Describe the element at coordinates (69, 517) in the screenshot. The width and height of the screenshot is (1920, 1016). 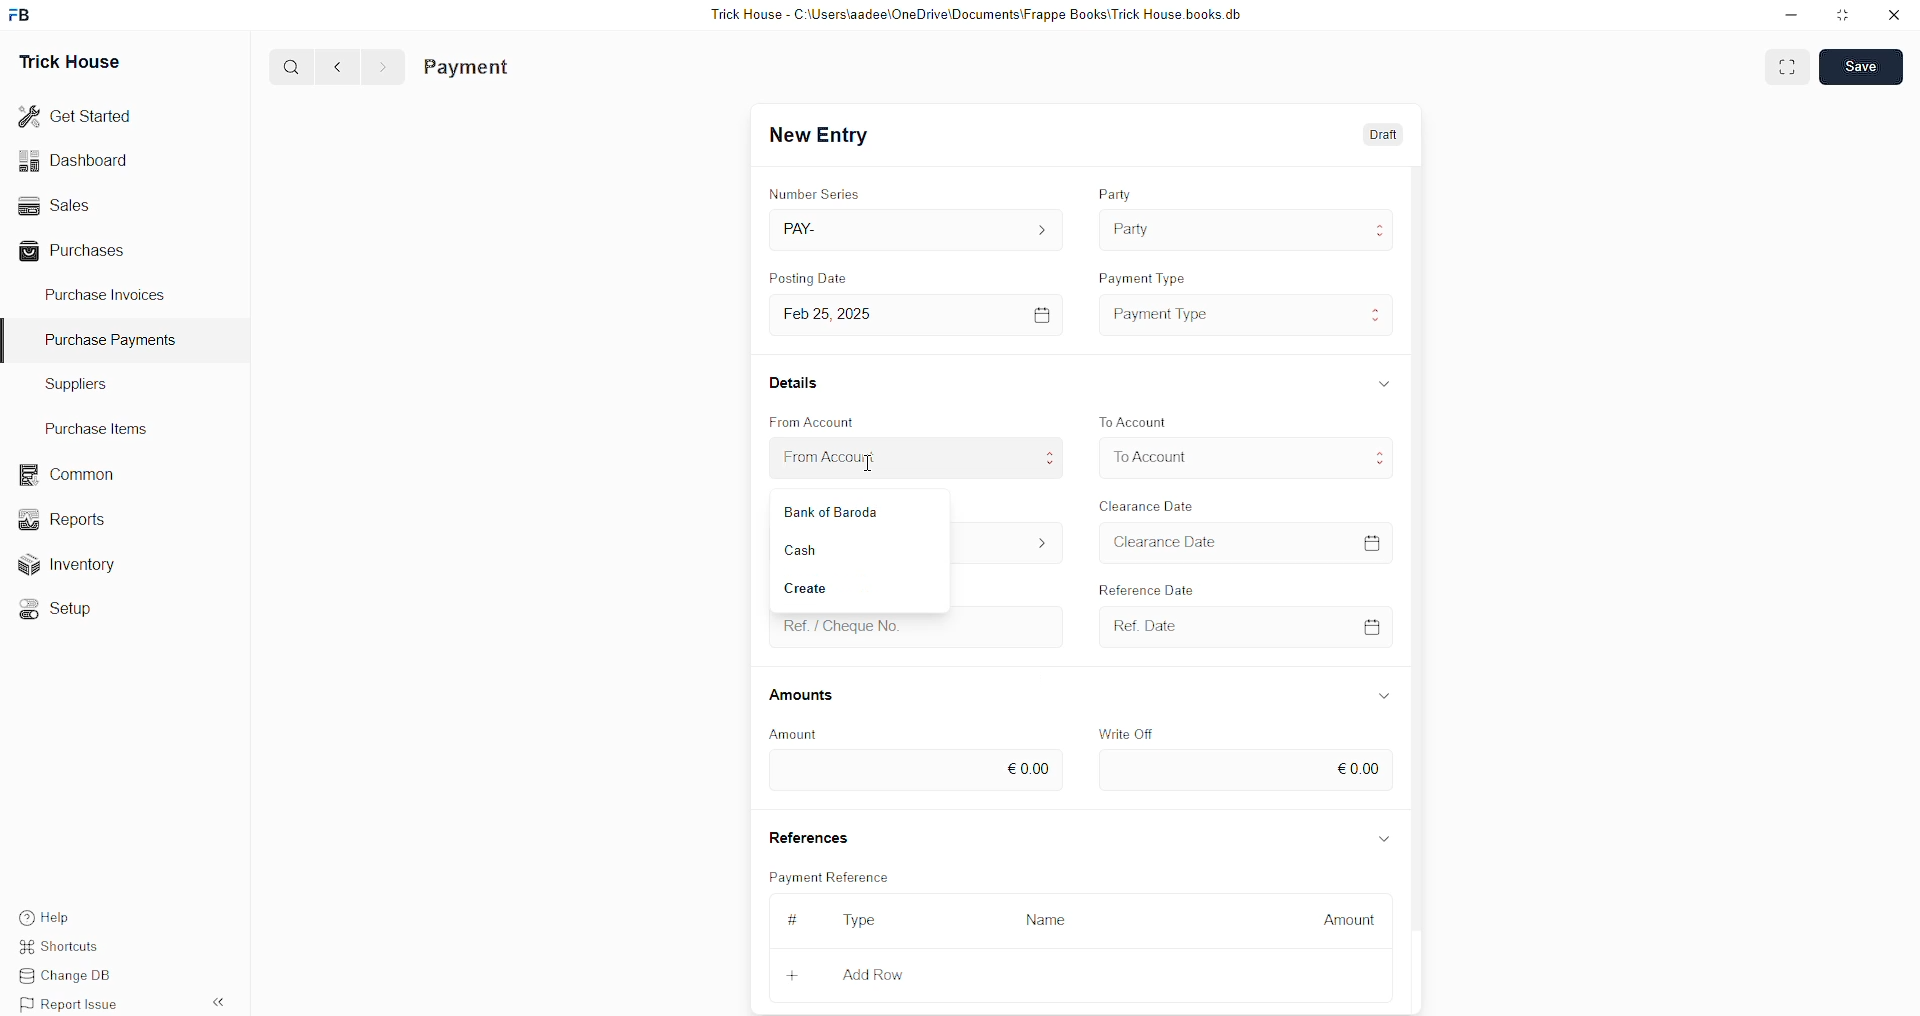
I see `Reports` at that location.